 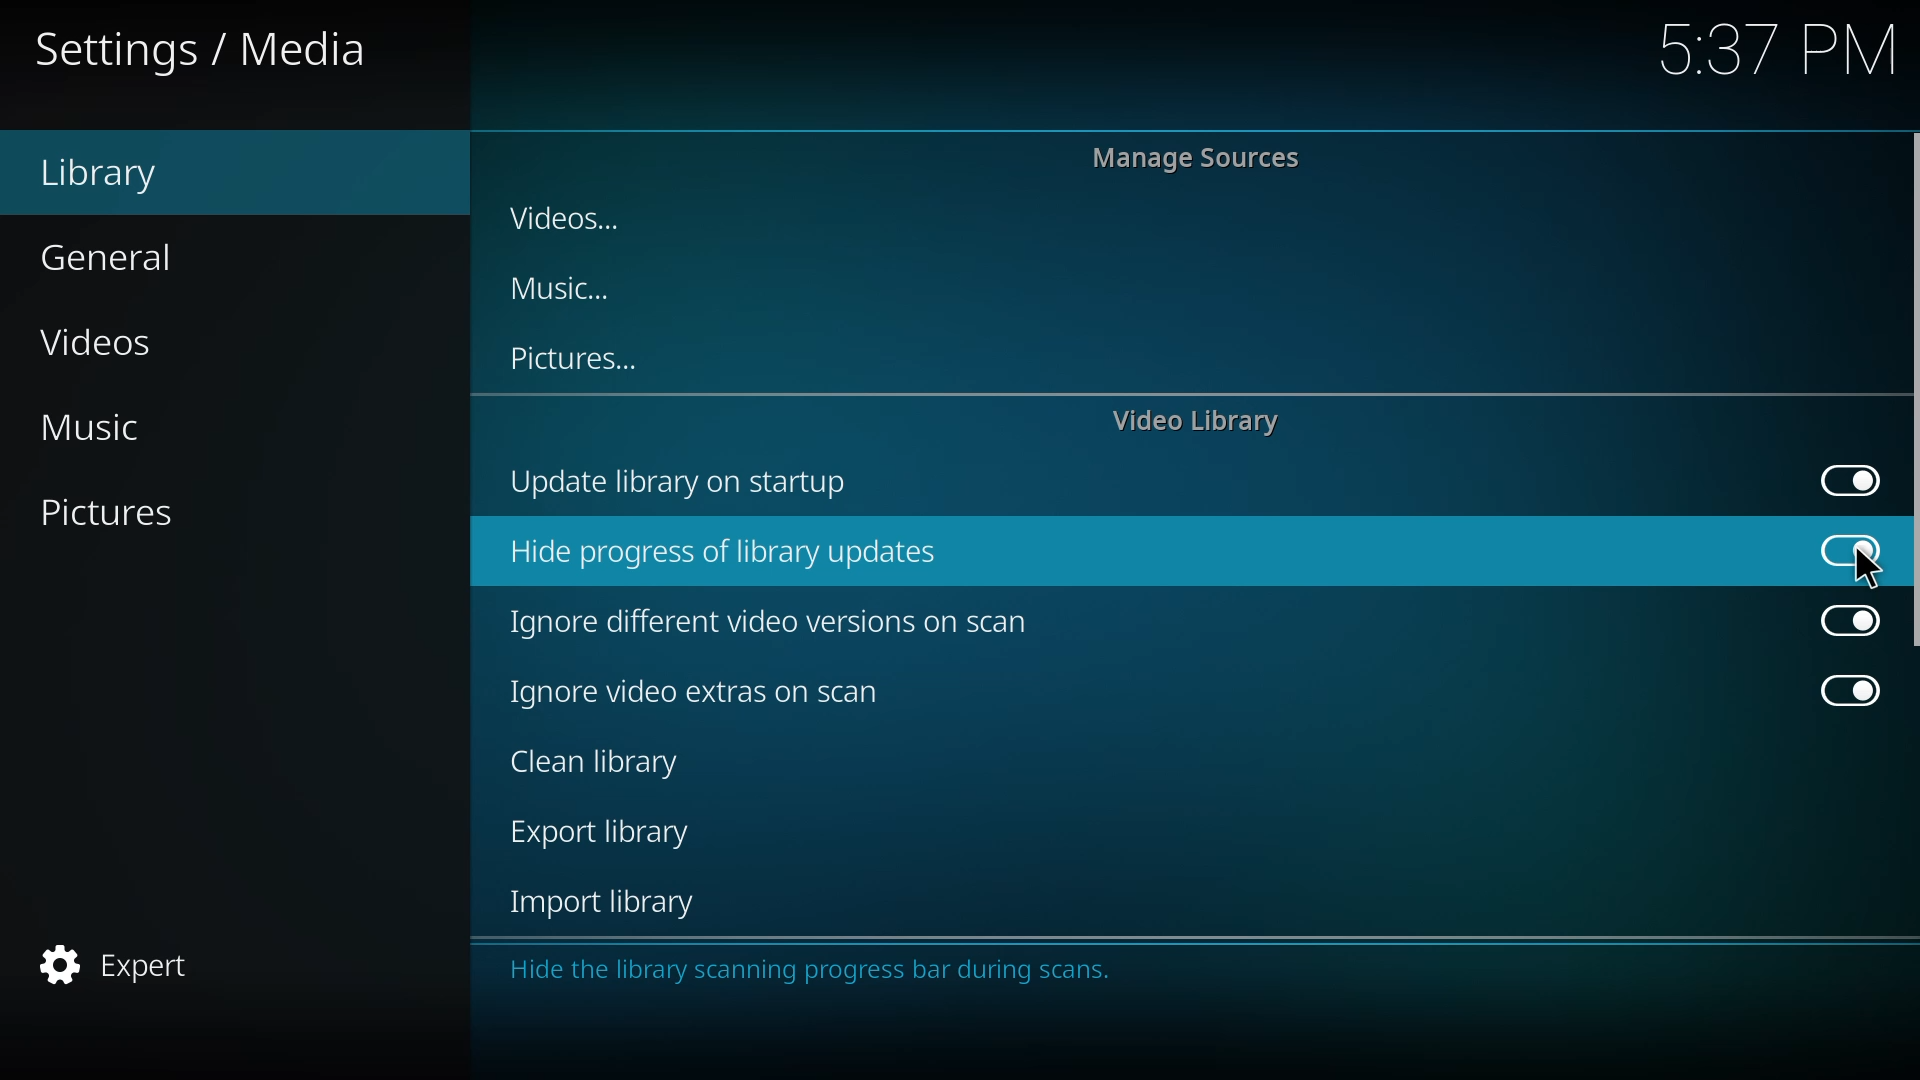 I want to click on settings/ media, so click(x=226, y=55).